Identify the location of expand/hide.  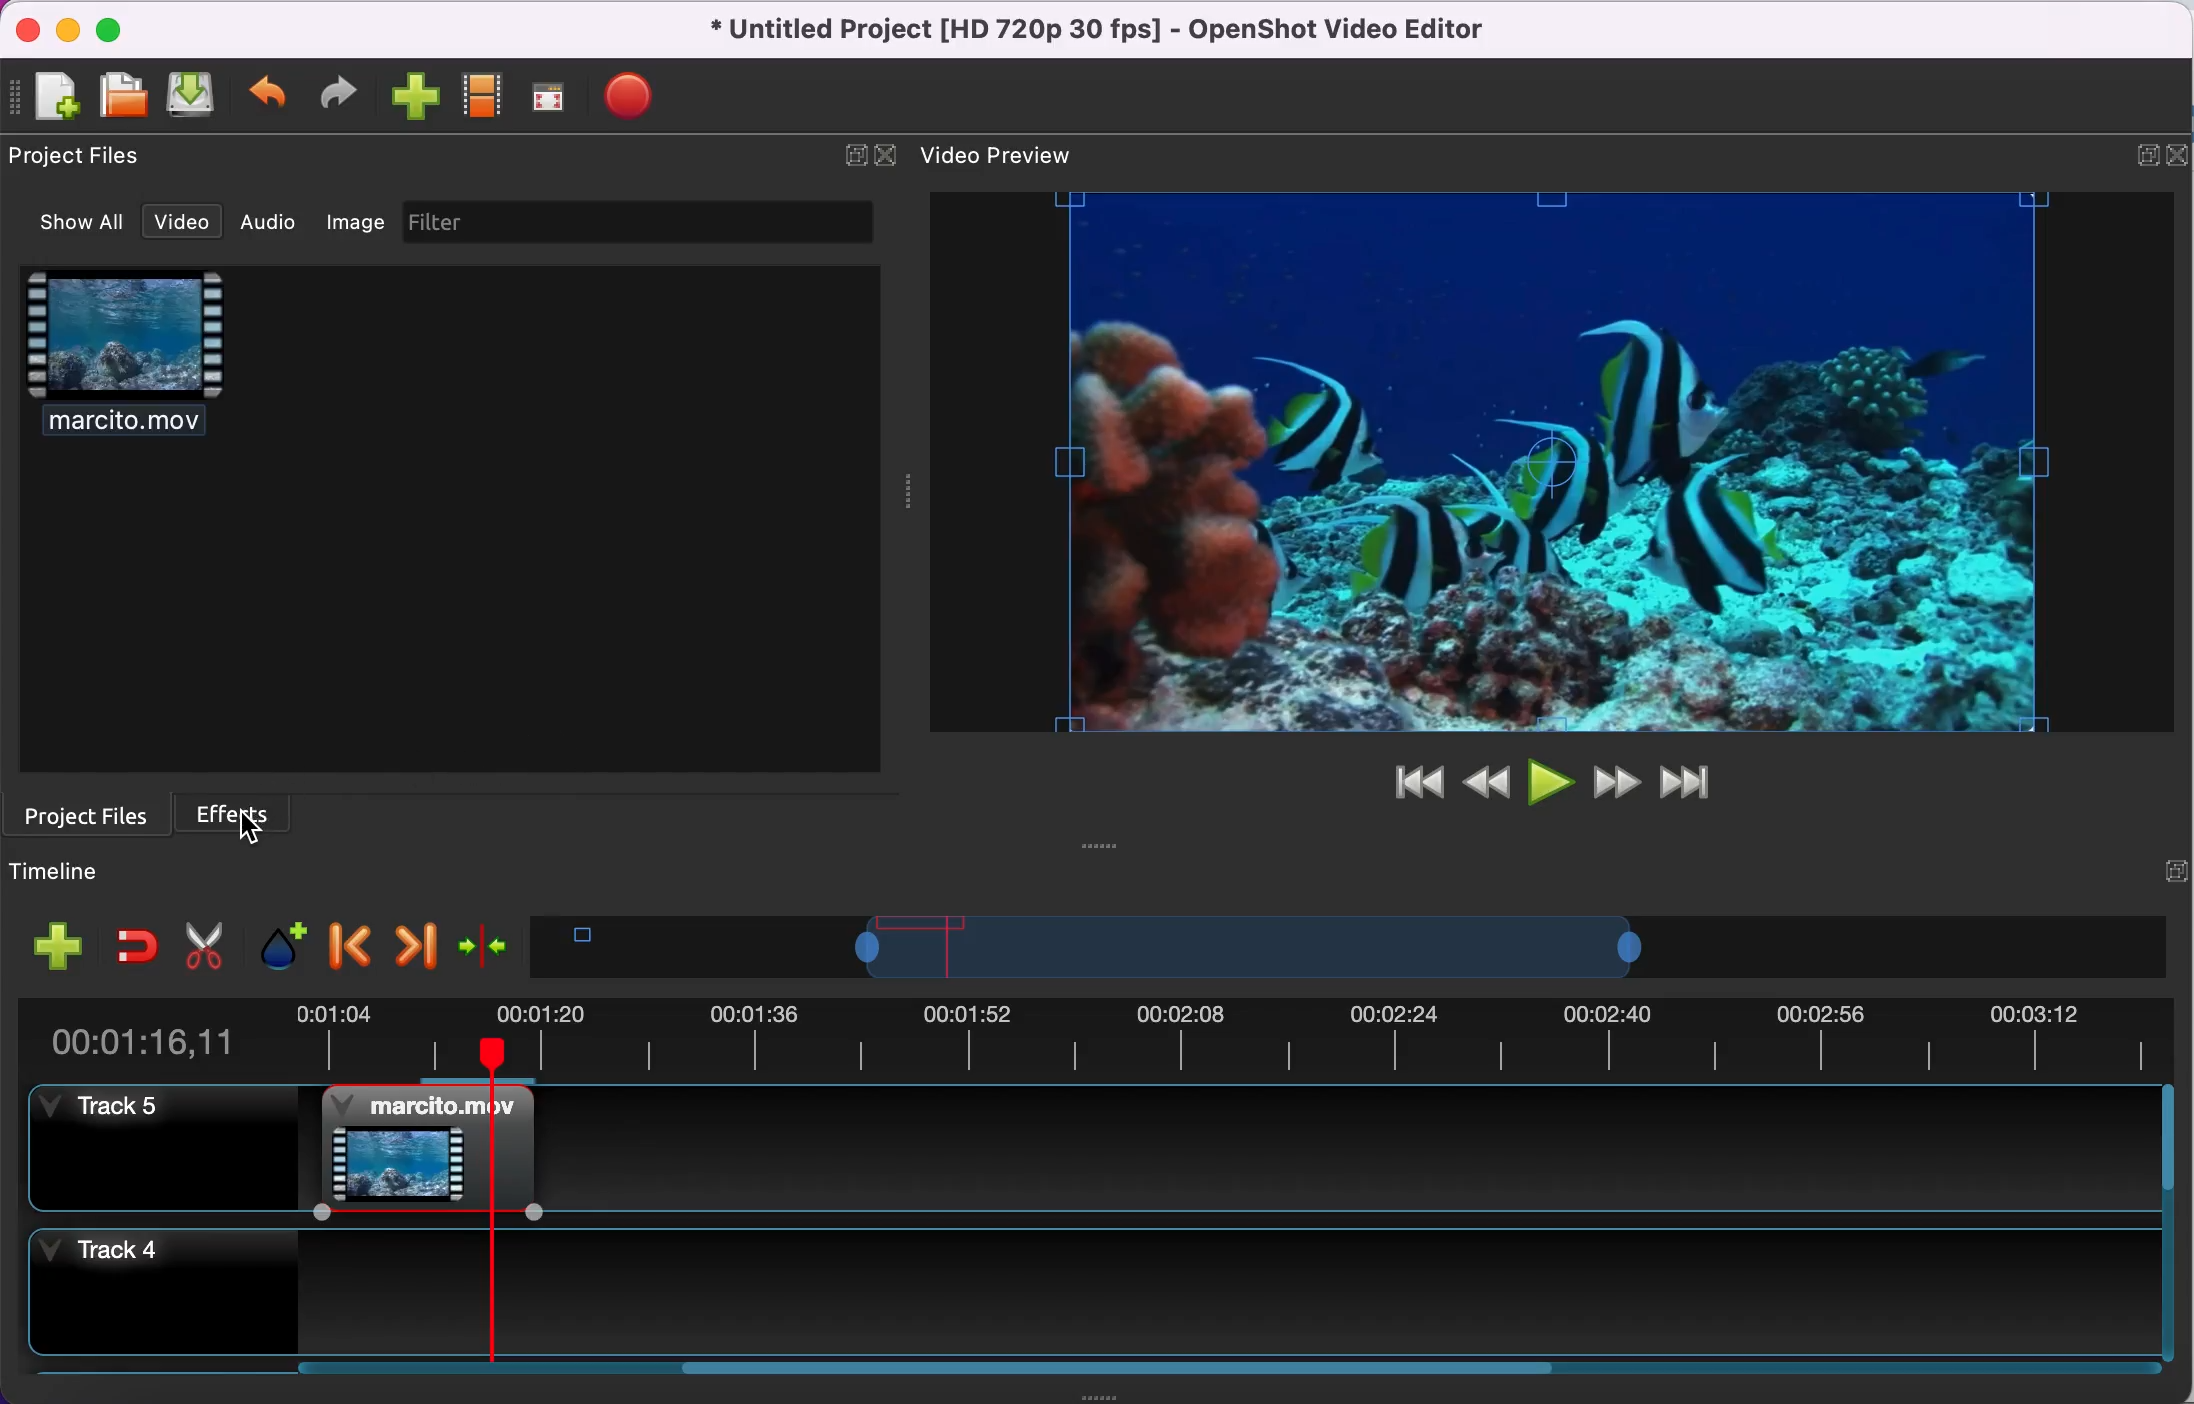
(849, 152).